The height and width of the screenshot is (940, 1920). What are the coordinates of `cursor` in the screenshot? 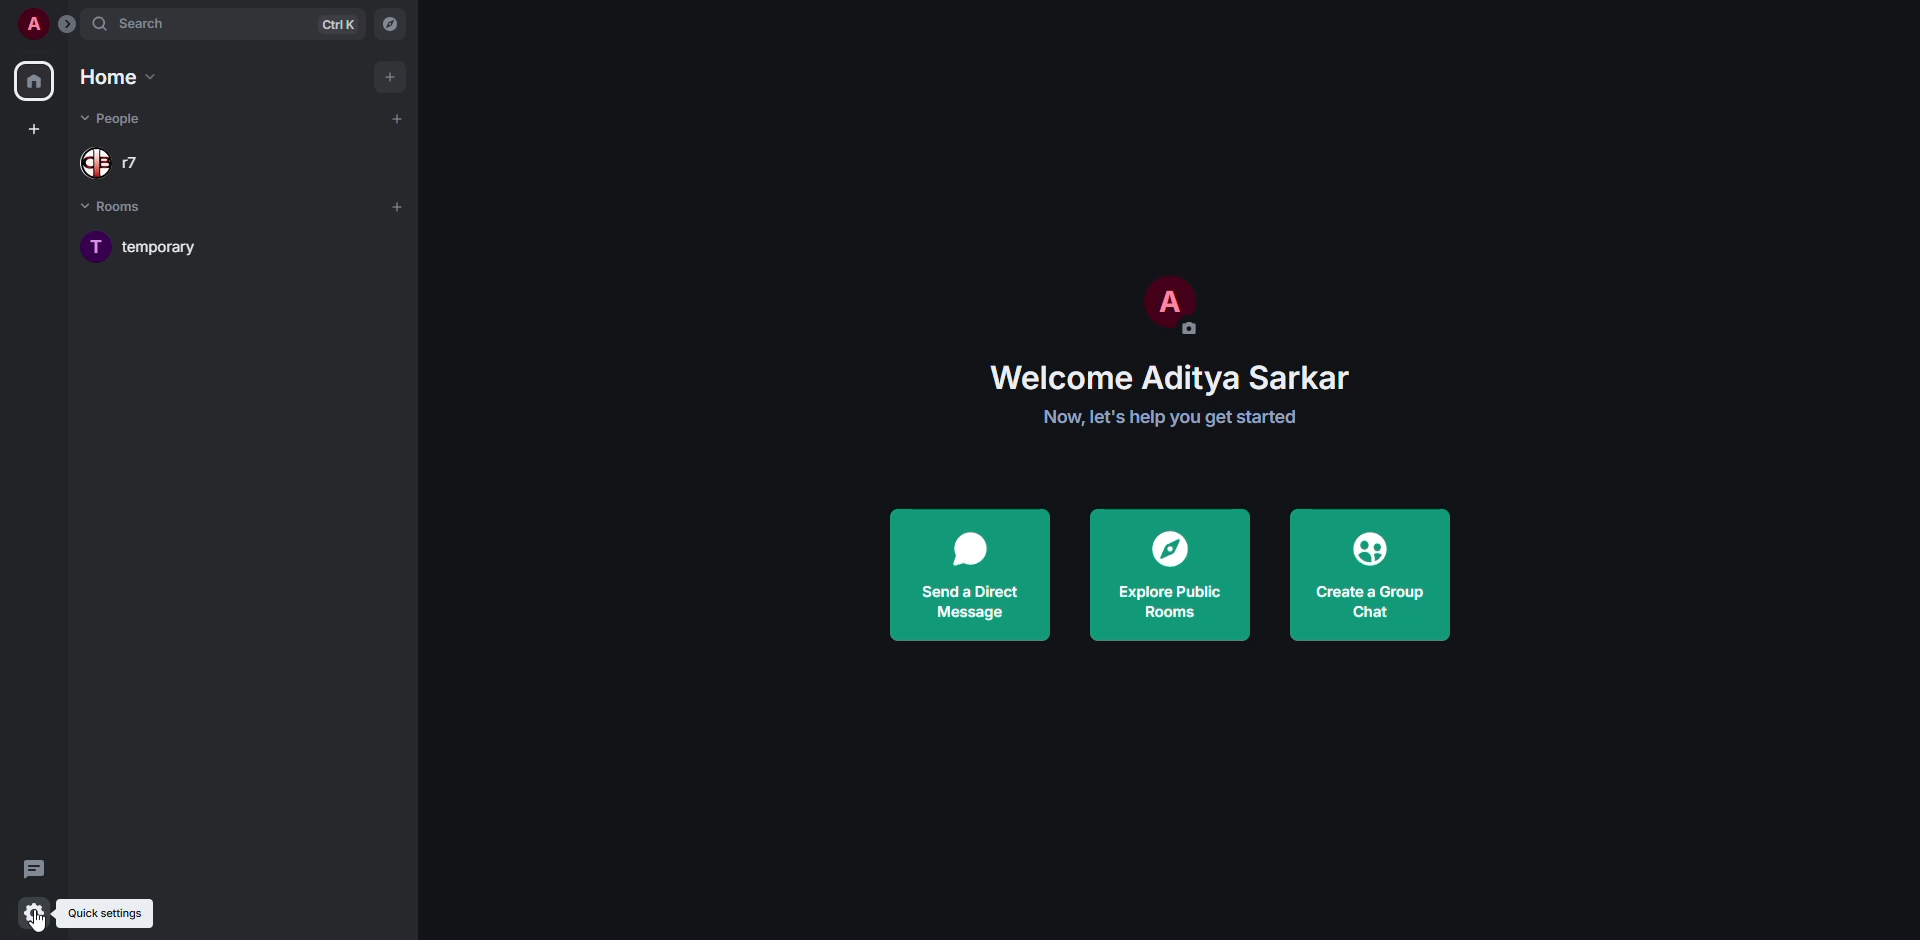 It's located at (40, 923).